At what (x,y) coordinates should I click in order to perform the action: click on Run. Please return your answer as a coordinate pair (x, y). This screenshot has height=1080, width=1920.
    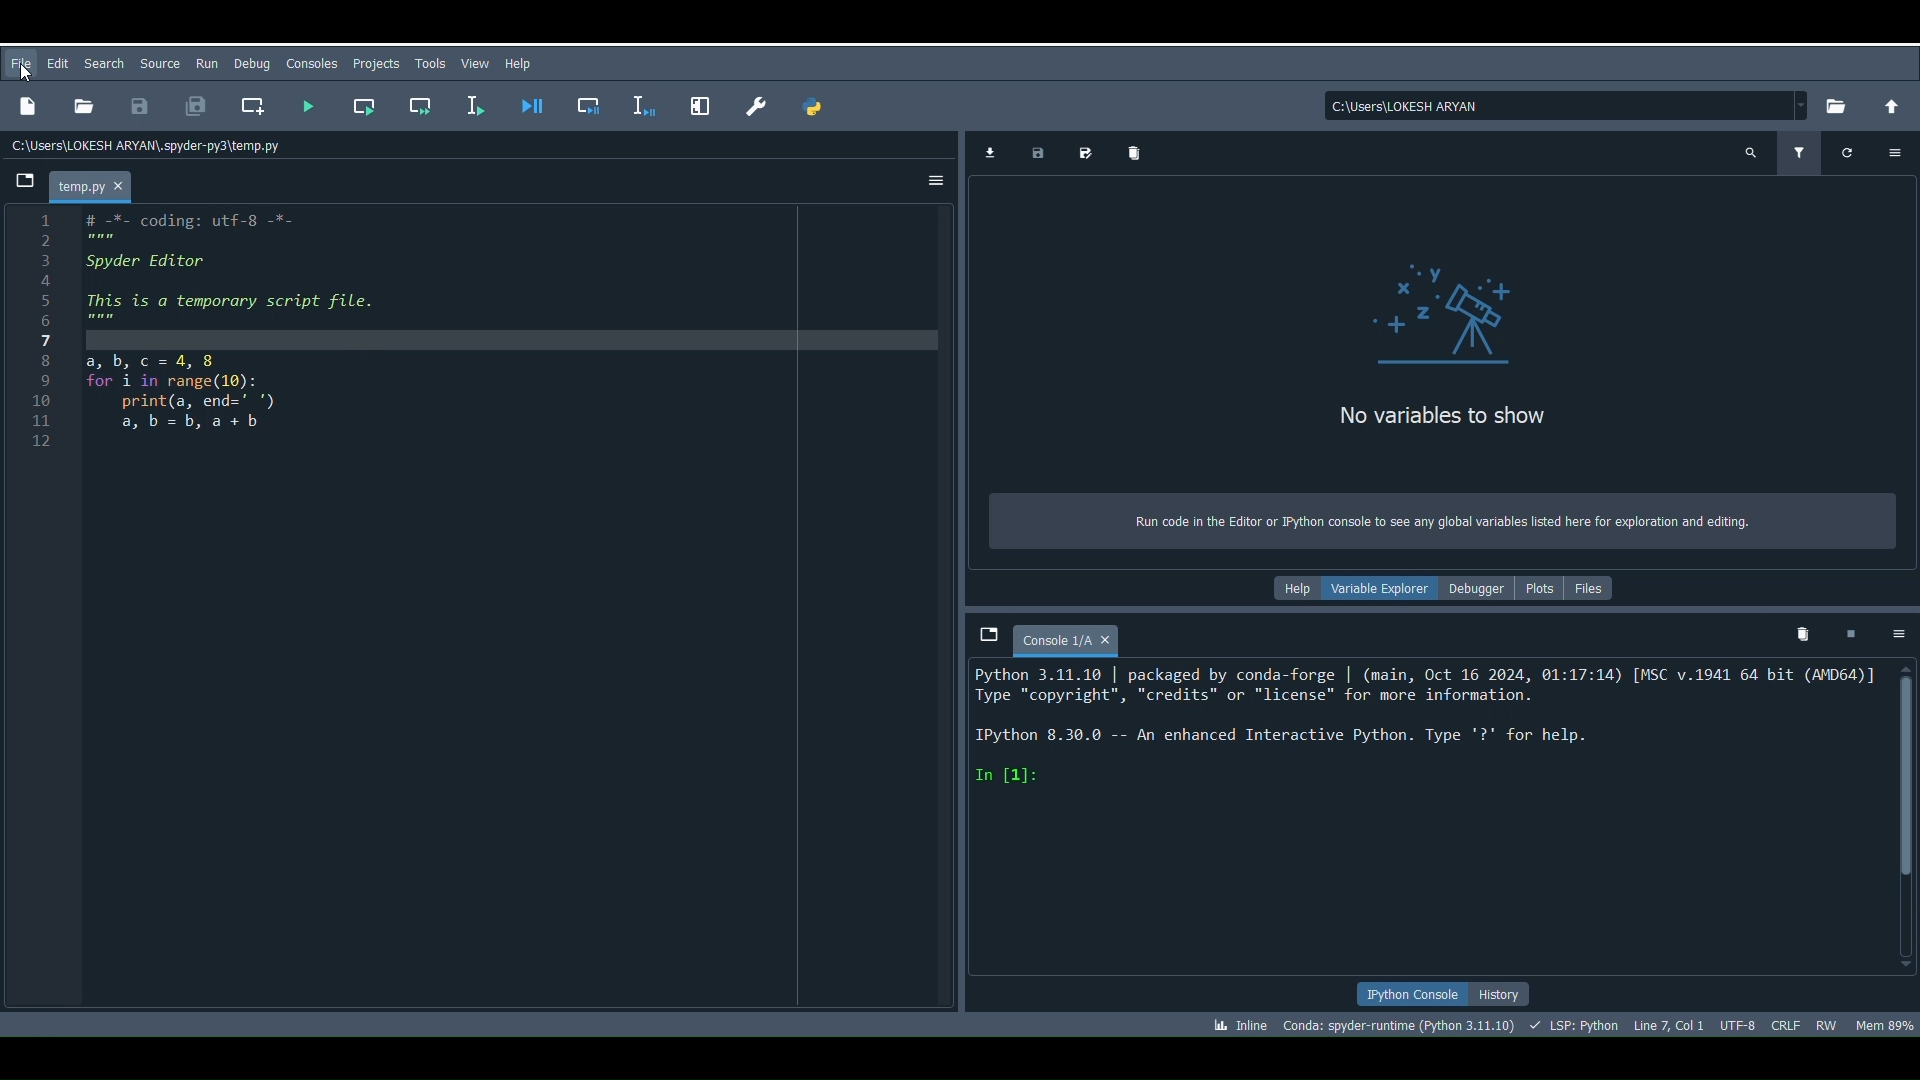
    Looking at the image, I should click on (204, 59).